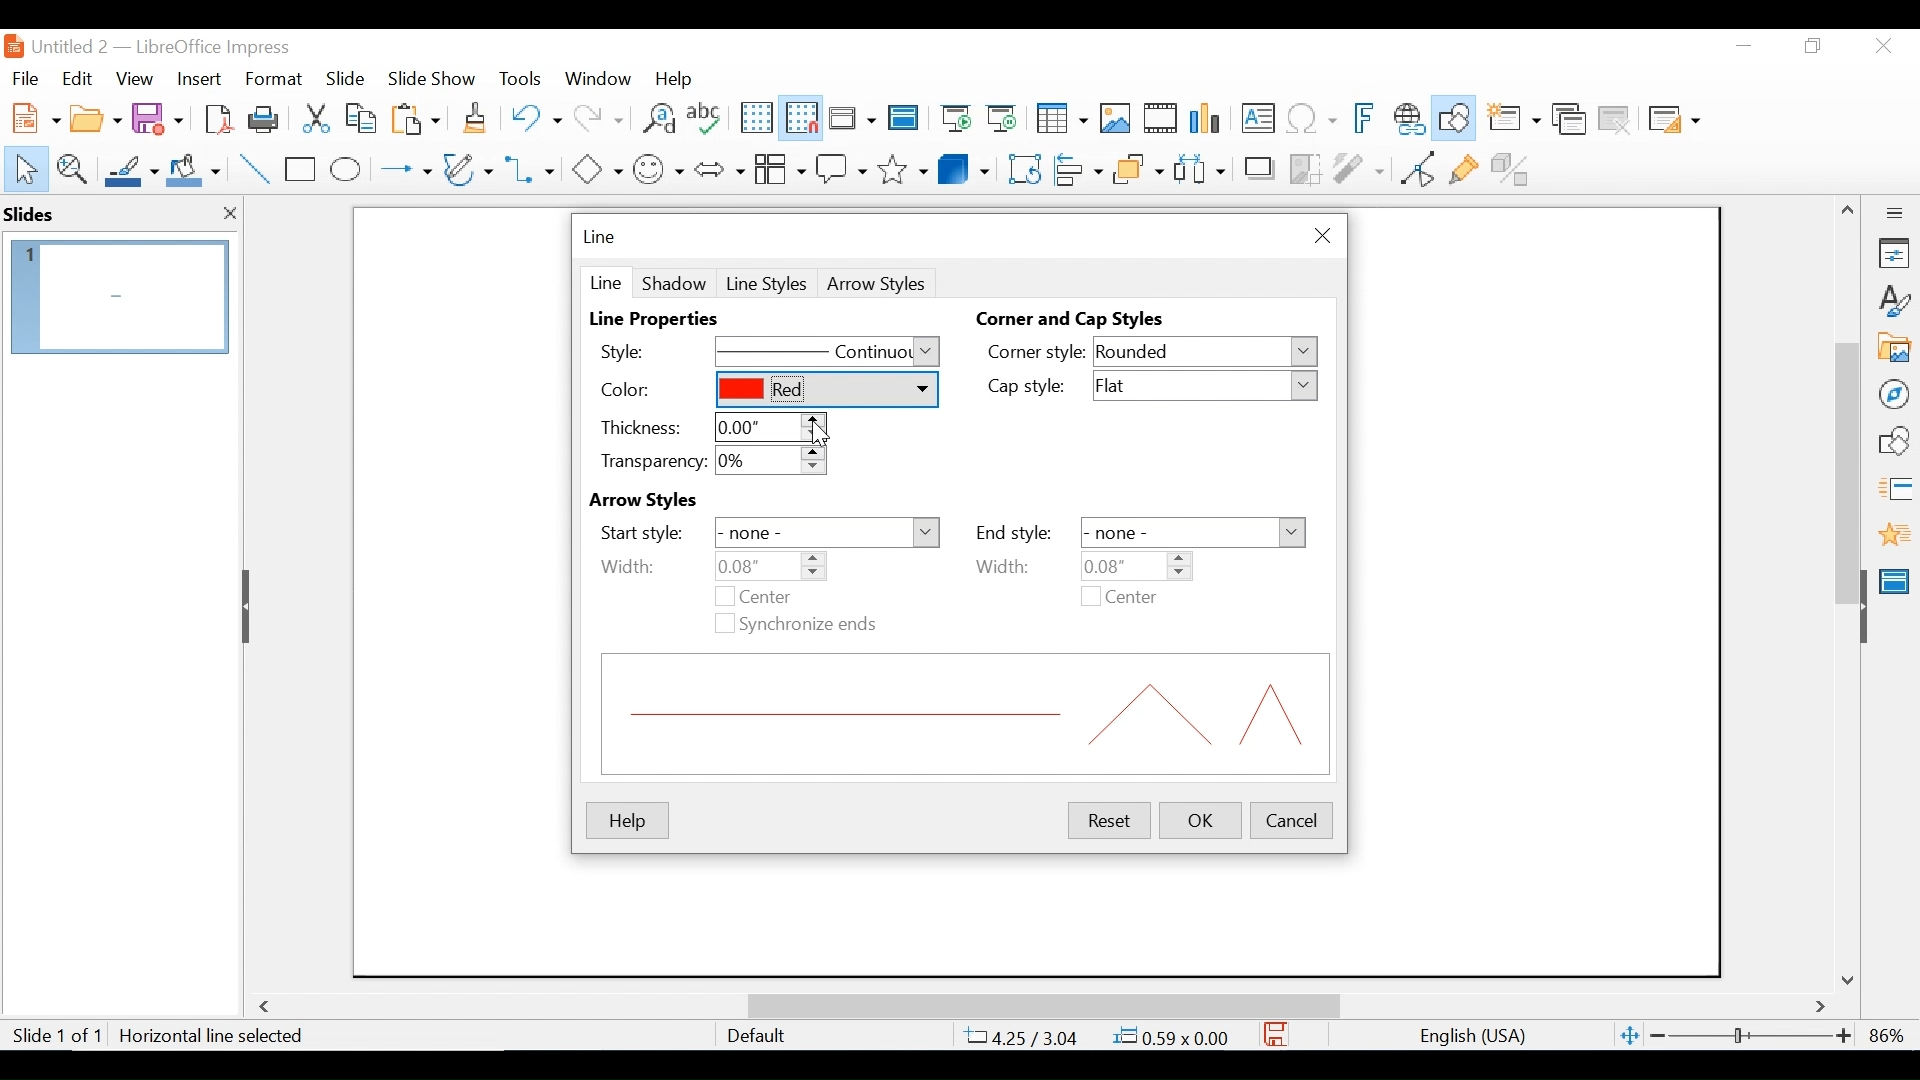 The width and height of the screenshot is (1920, 1080). I want to click on Stars and Banners, so click(904, 166).